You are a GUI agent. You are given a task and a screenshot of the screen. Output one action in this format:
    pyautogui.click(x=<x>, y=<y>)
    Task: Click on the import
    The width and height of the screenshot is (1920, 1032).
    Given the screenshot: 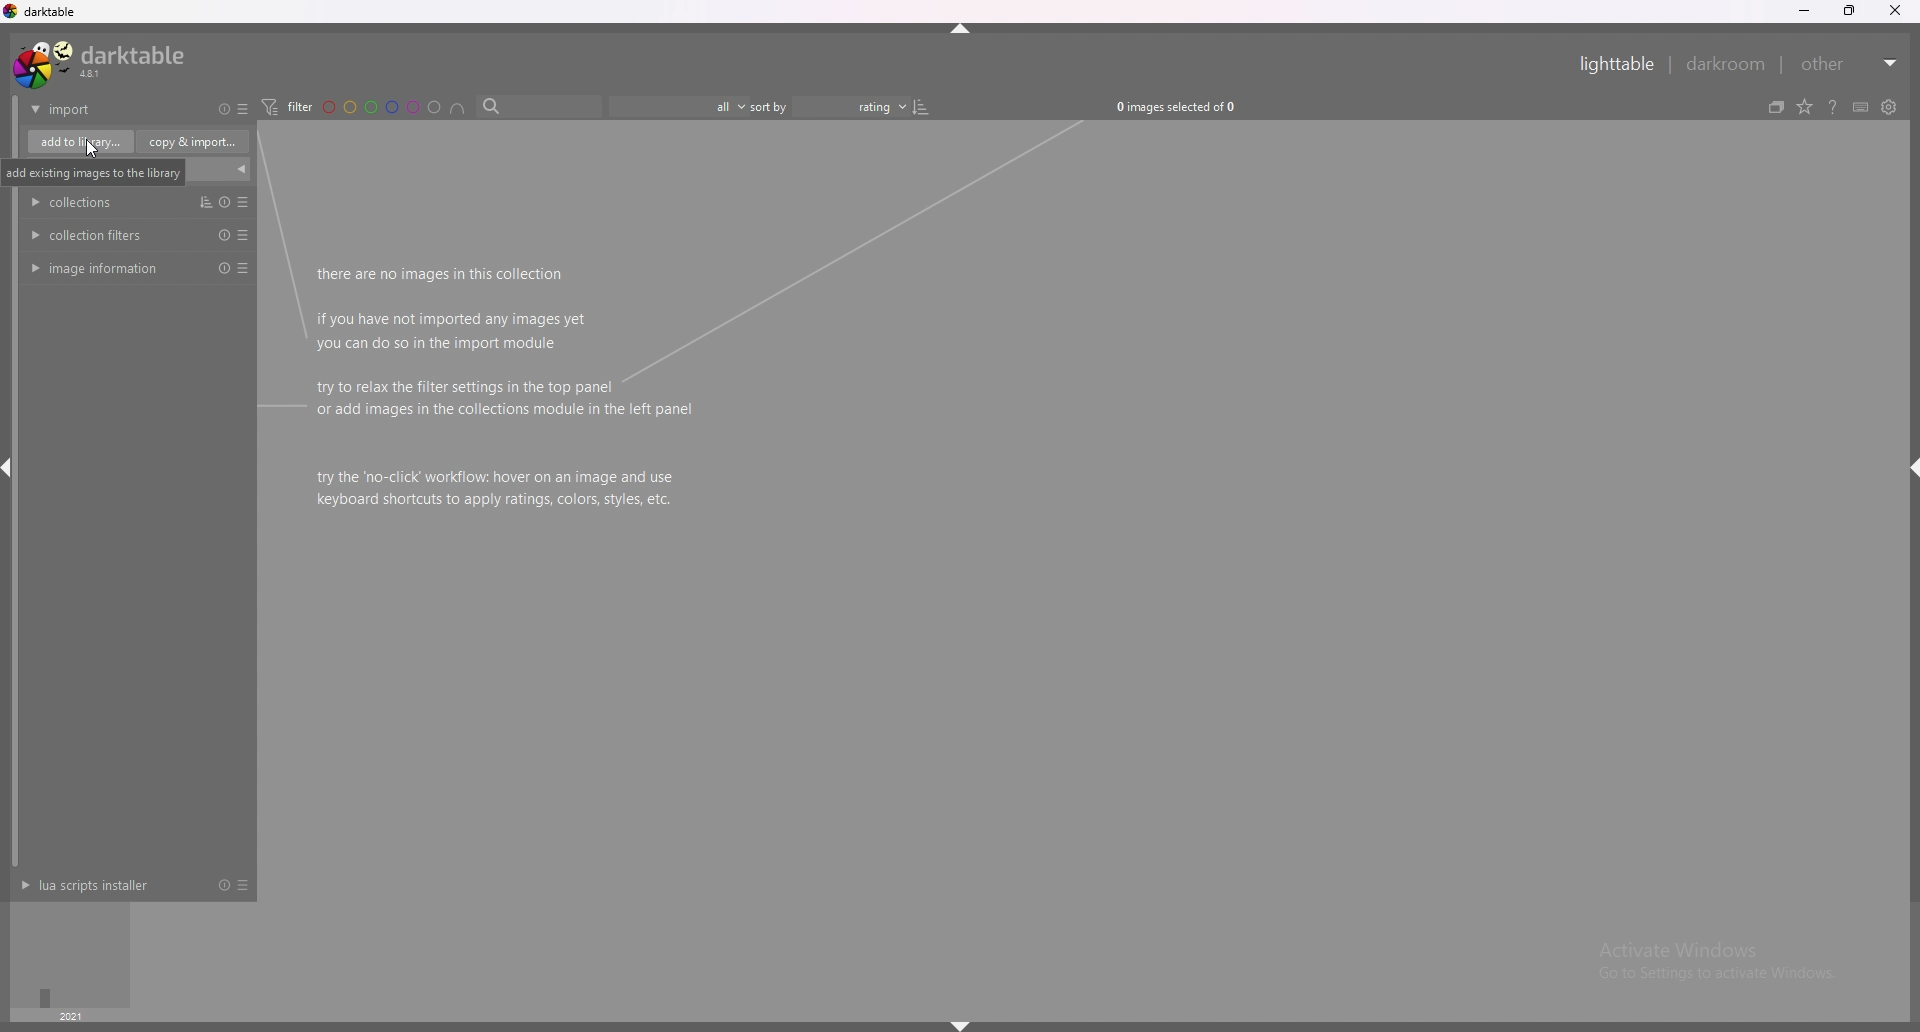 What is the action you would take?
    pyautogui.click(x=98, y=109)
    